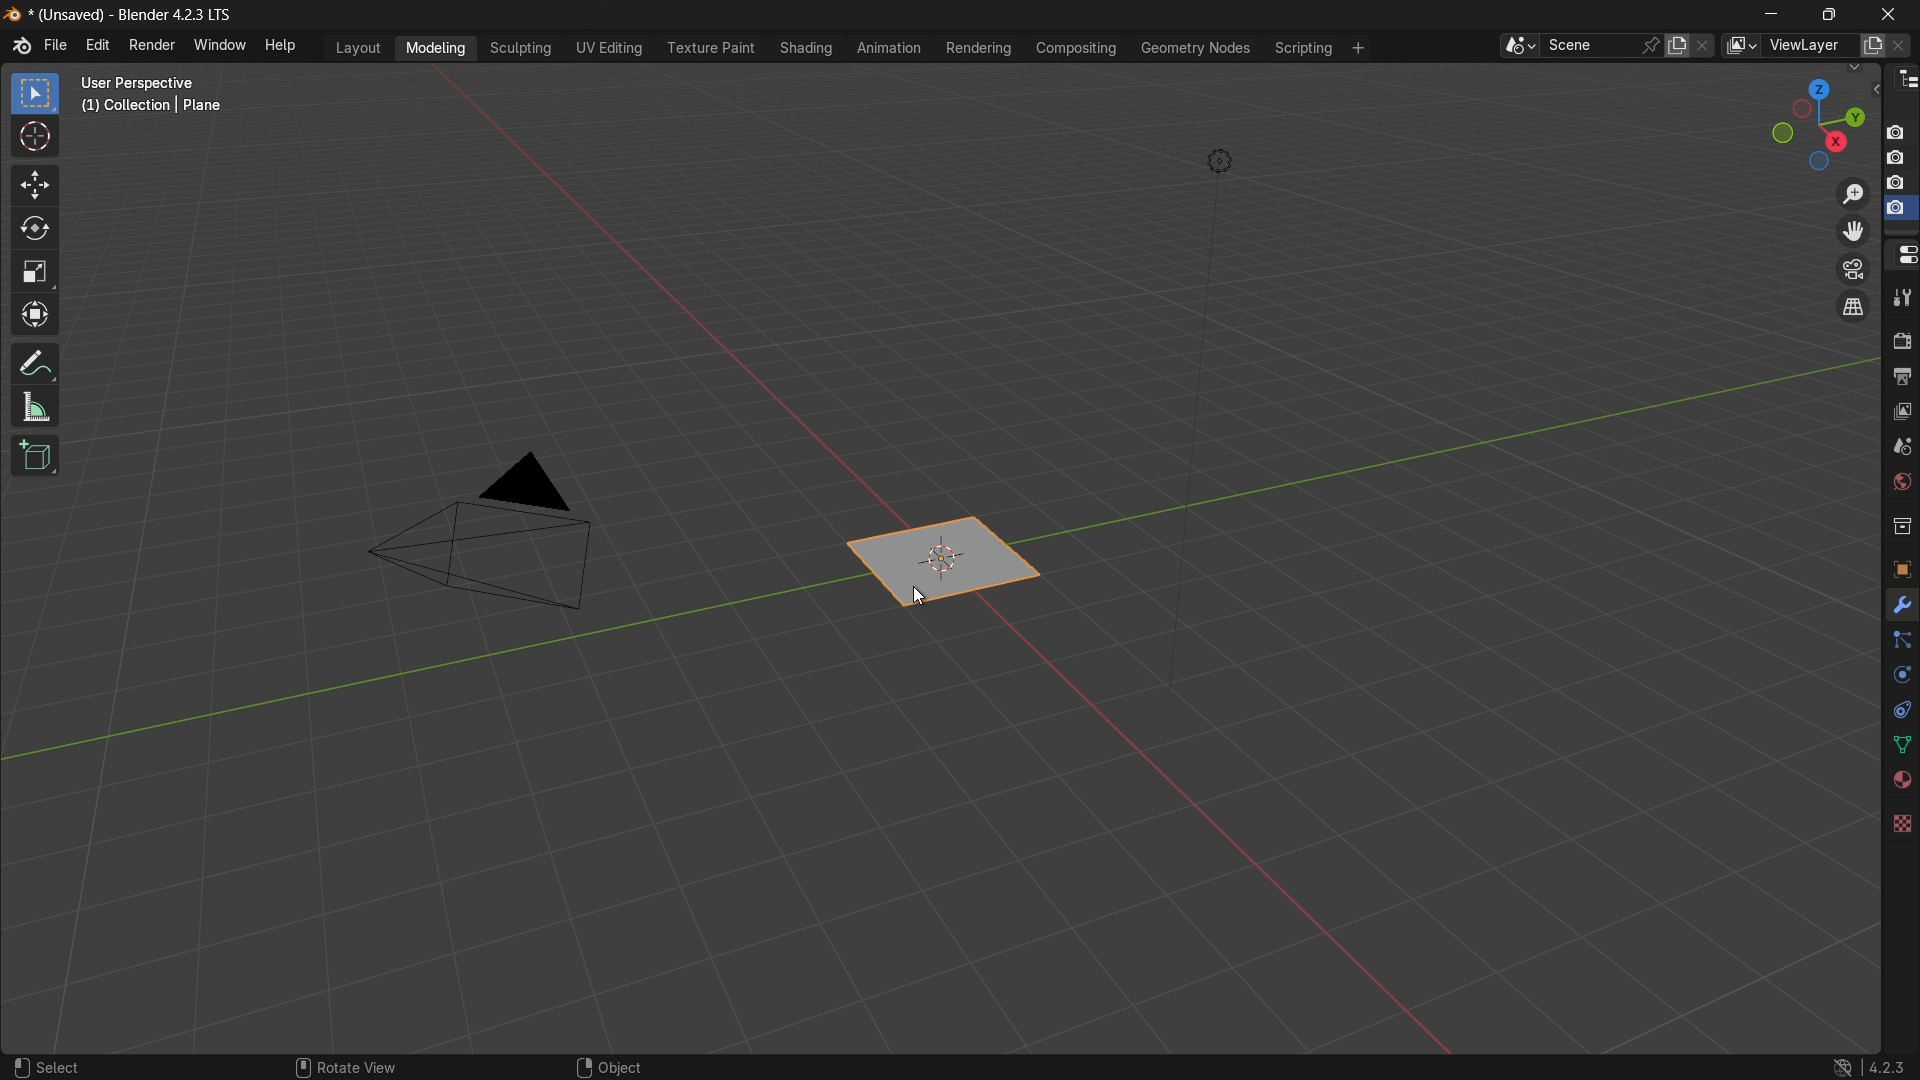  What do you see at coordinates (1898, 182) in the screenshot?
I see `capture` at bounding box center [1898, 182].